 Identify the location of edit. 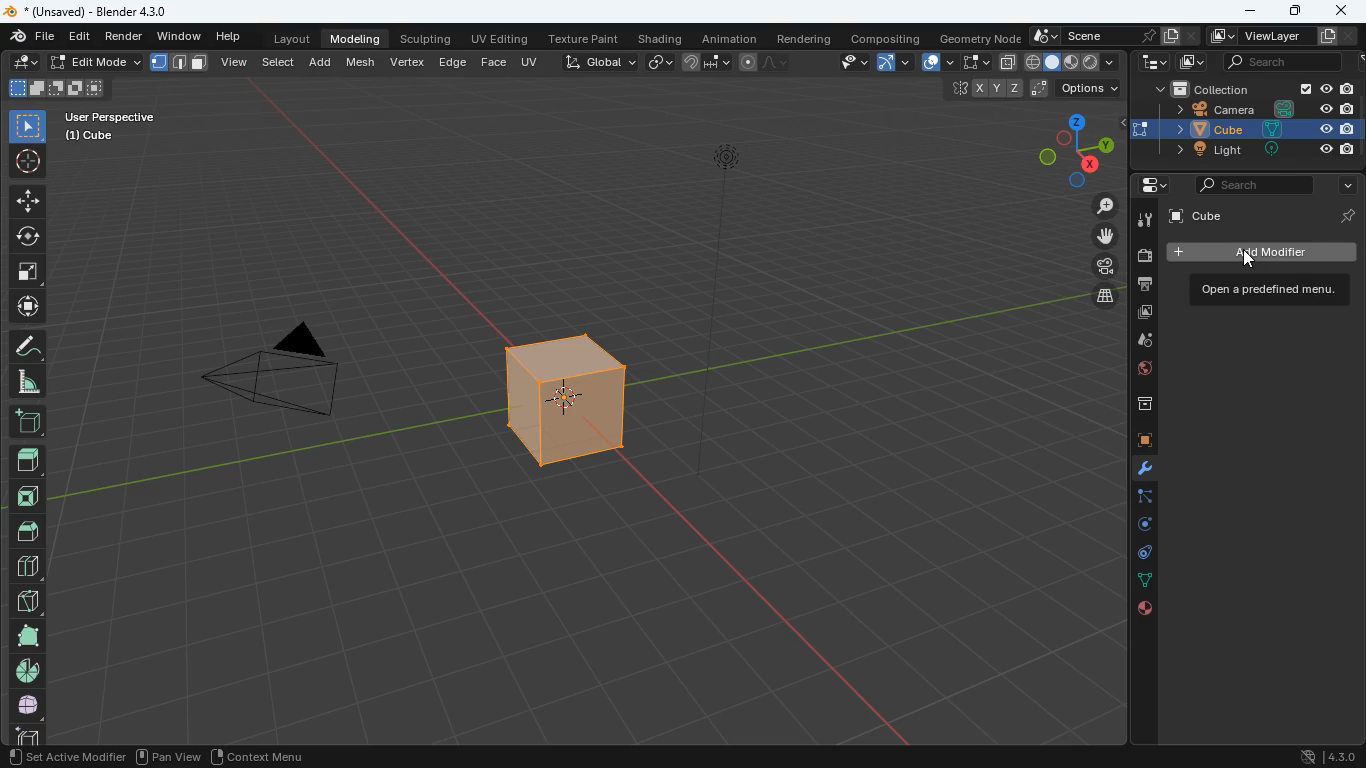
(79, 36).